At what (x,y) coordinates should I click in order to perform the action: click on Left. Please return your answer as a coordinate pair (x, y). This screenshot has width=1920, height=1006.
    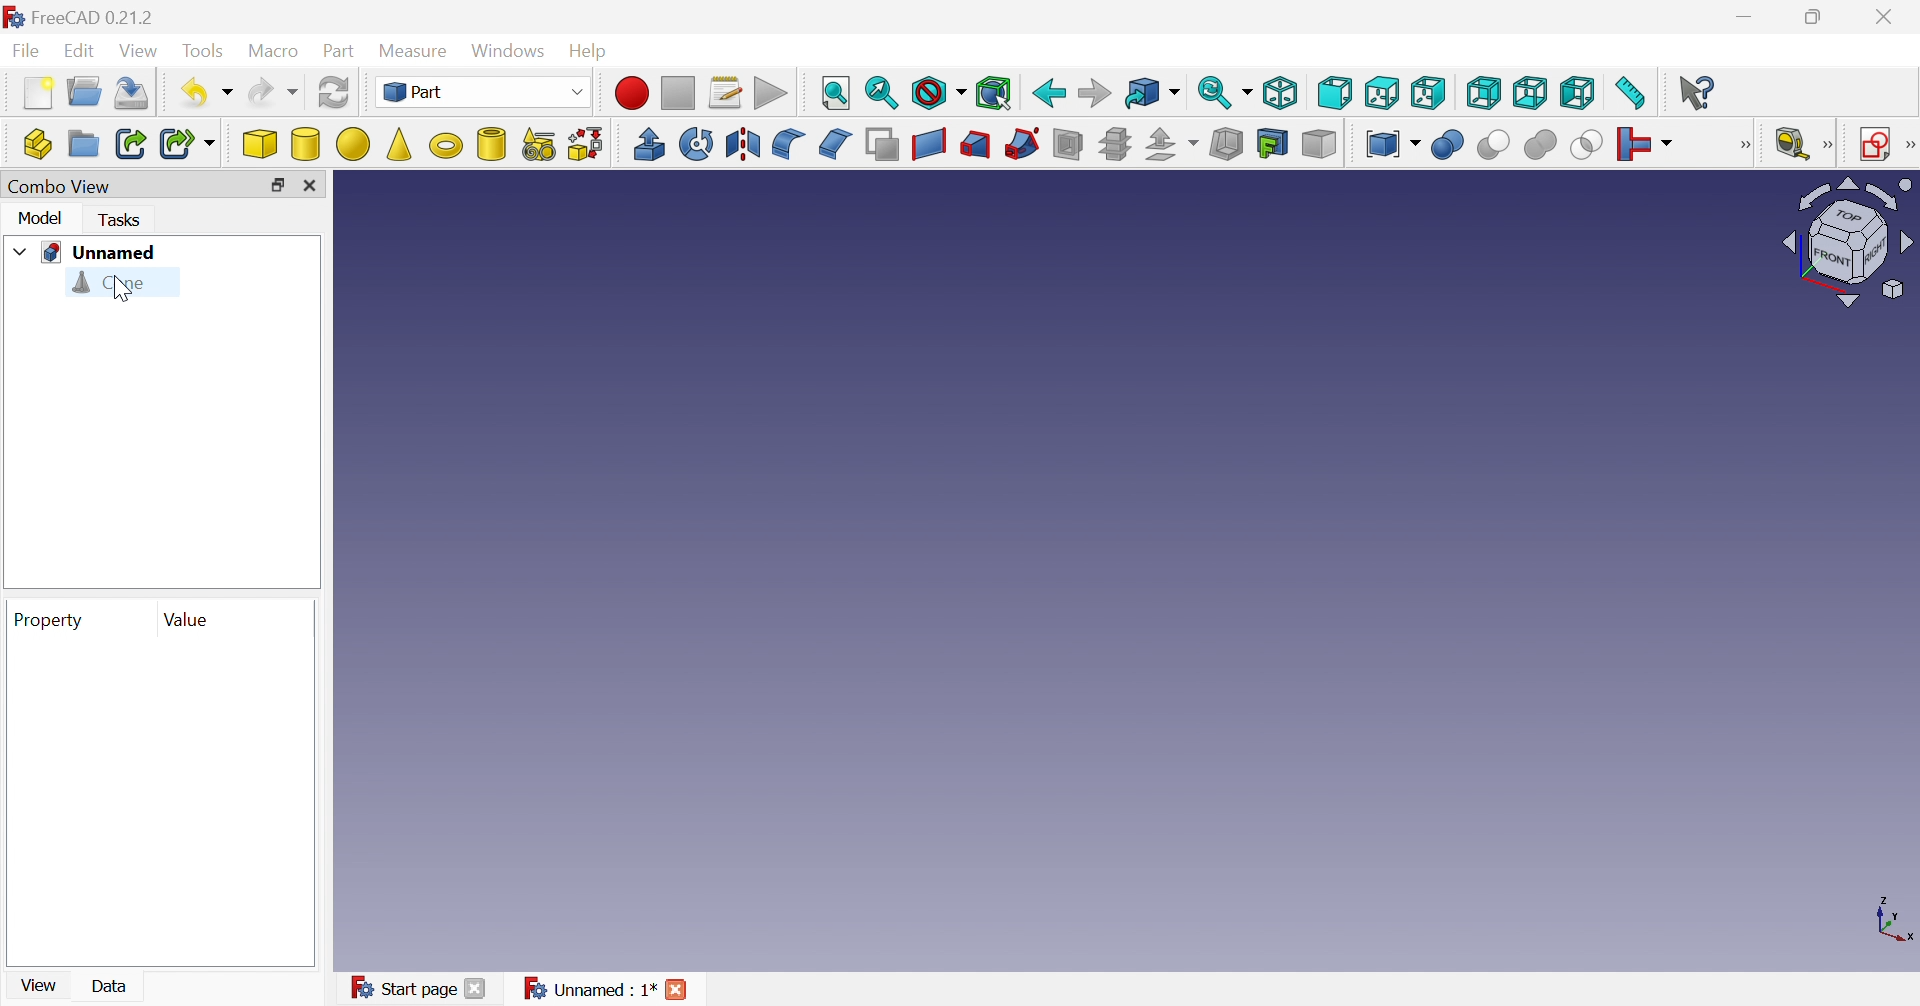
    Looking at the image, I should click on (1577, 93).